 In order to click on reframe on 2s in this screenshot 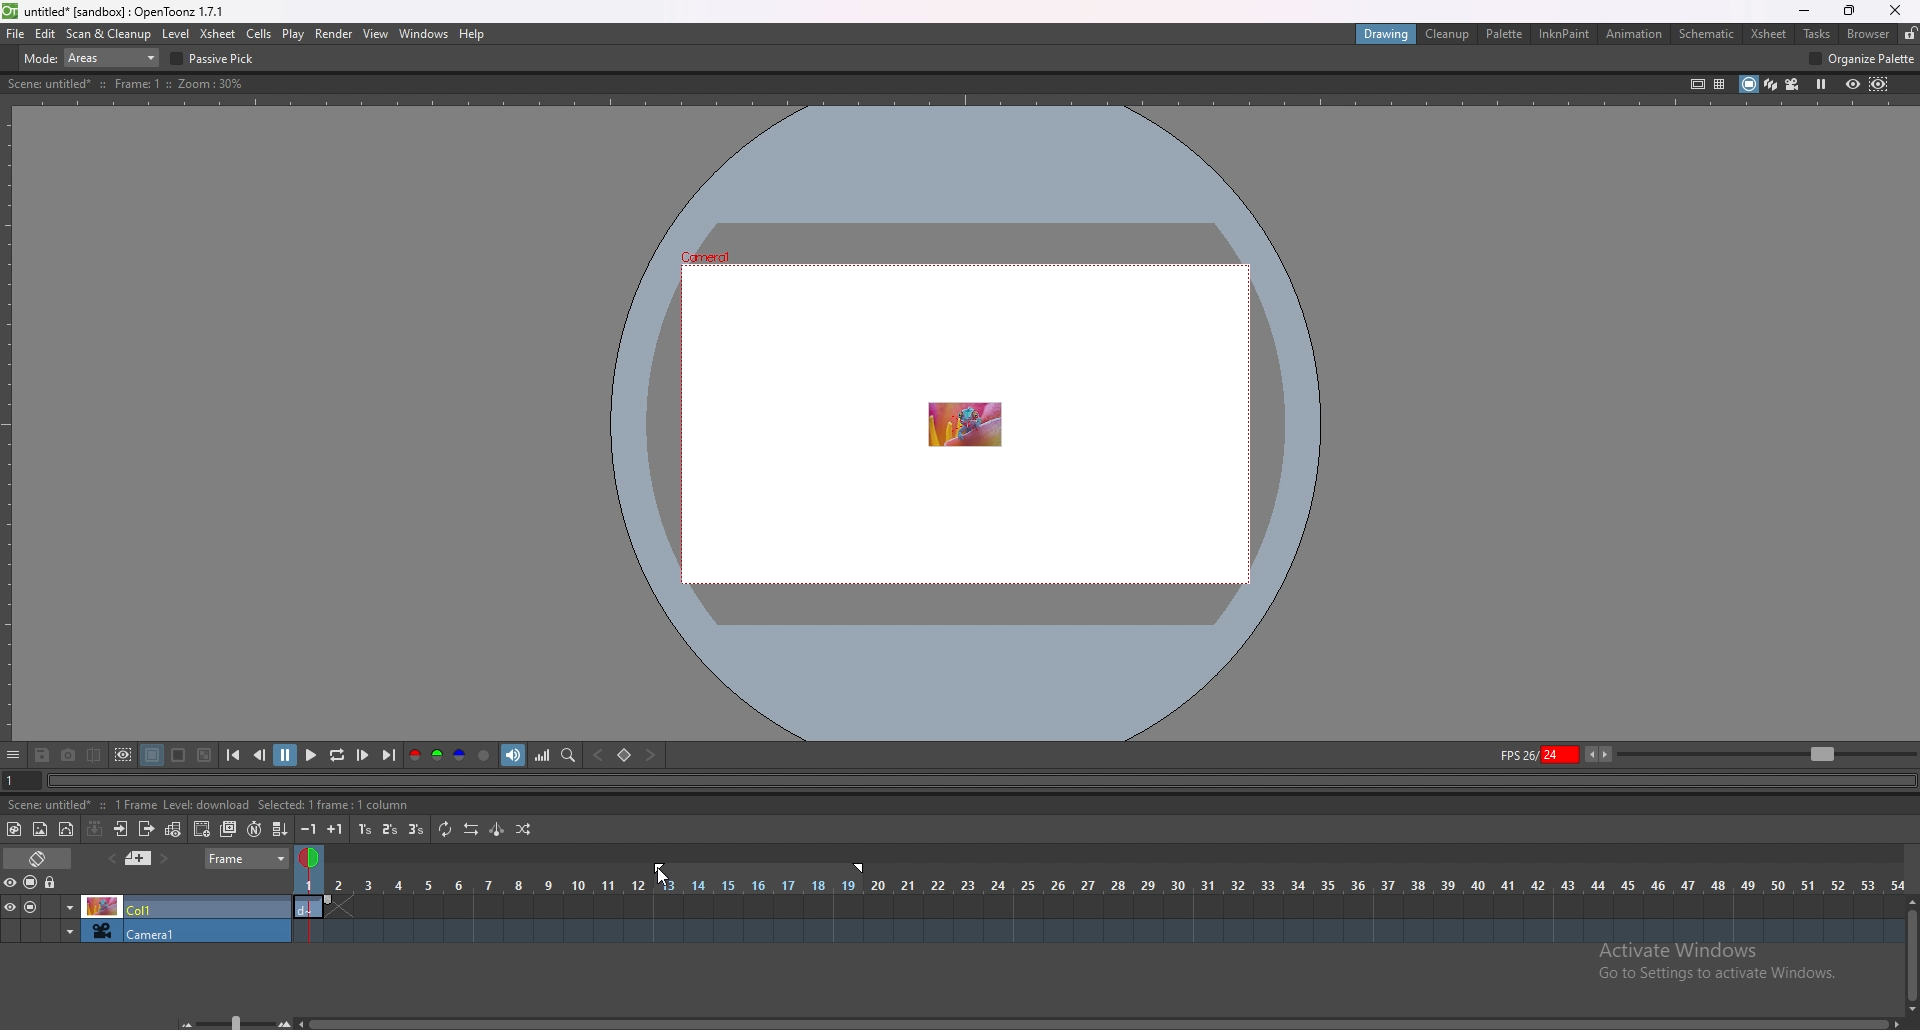, I will do `click(391, 829)`.